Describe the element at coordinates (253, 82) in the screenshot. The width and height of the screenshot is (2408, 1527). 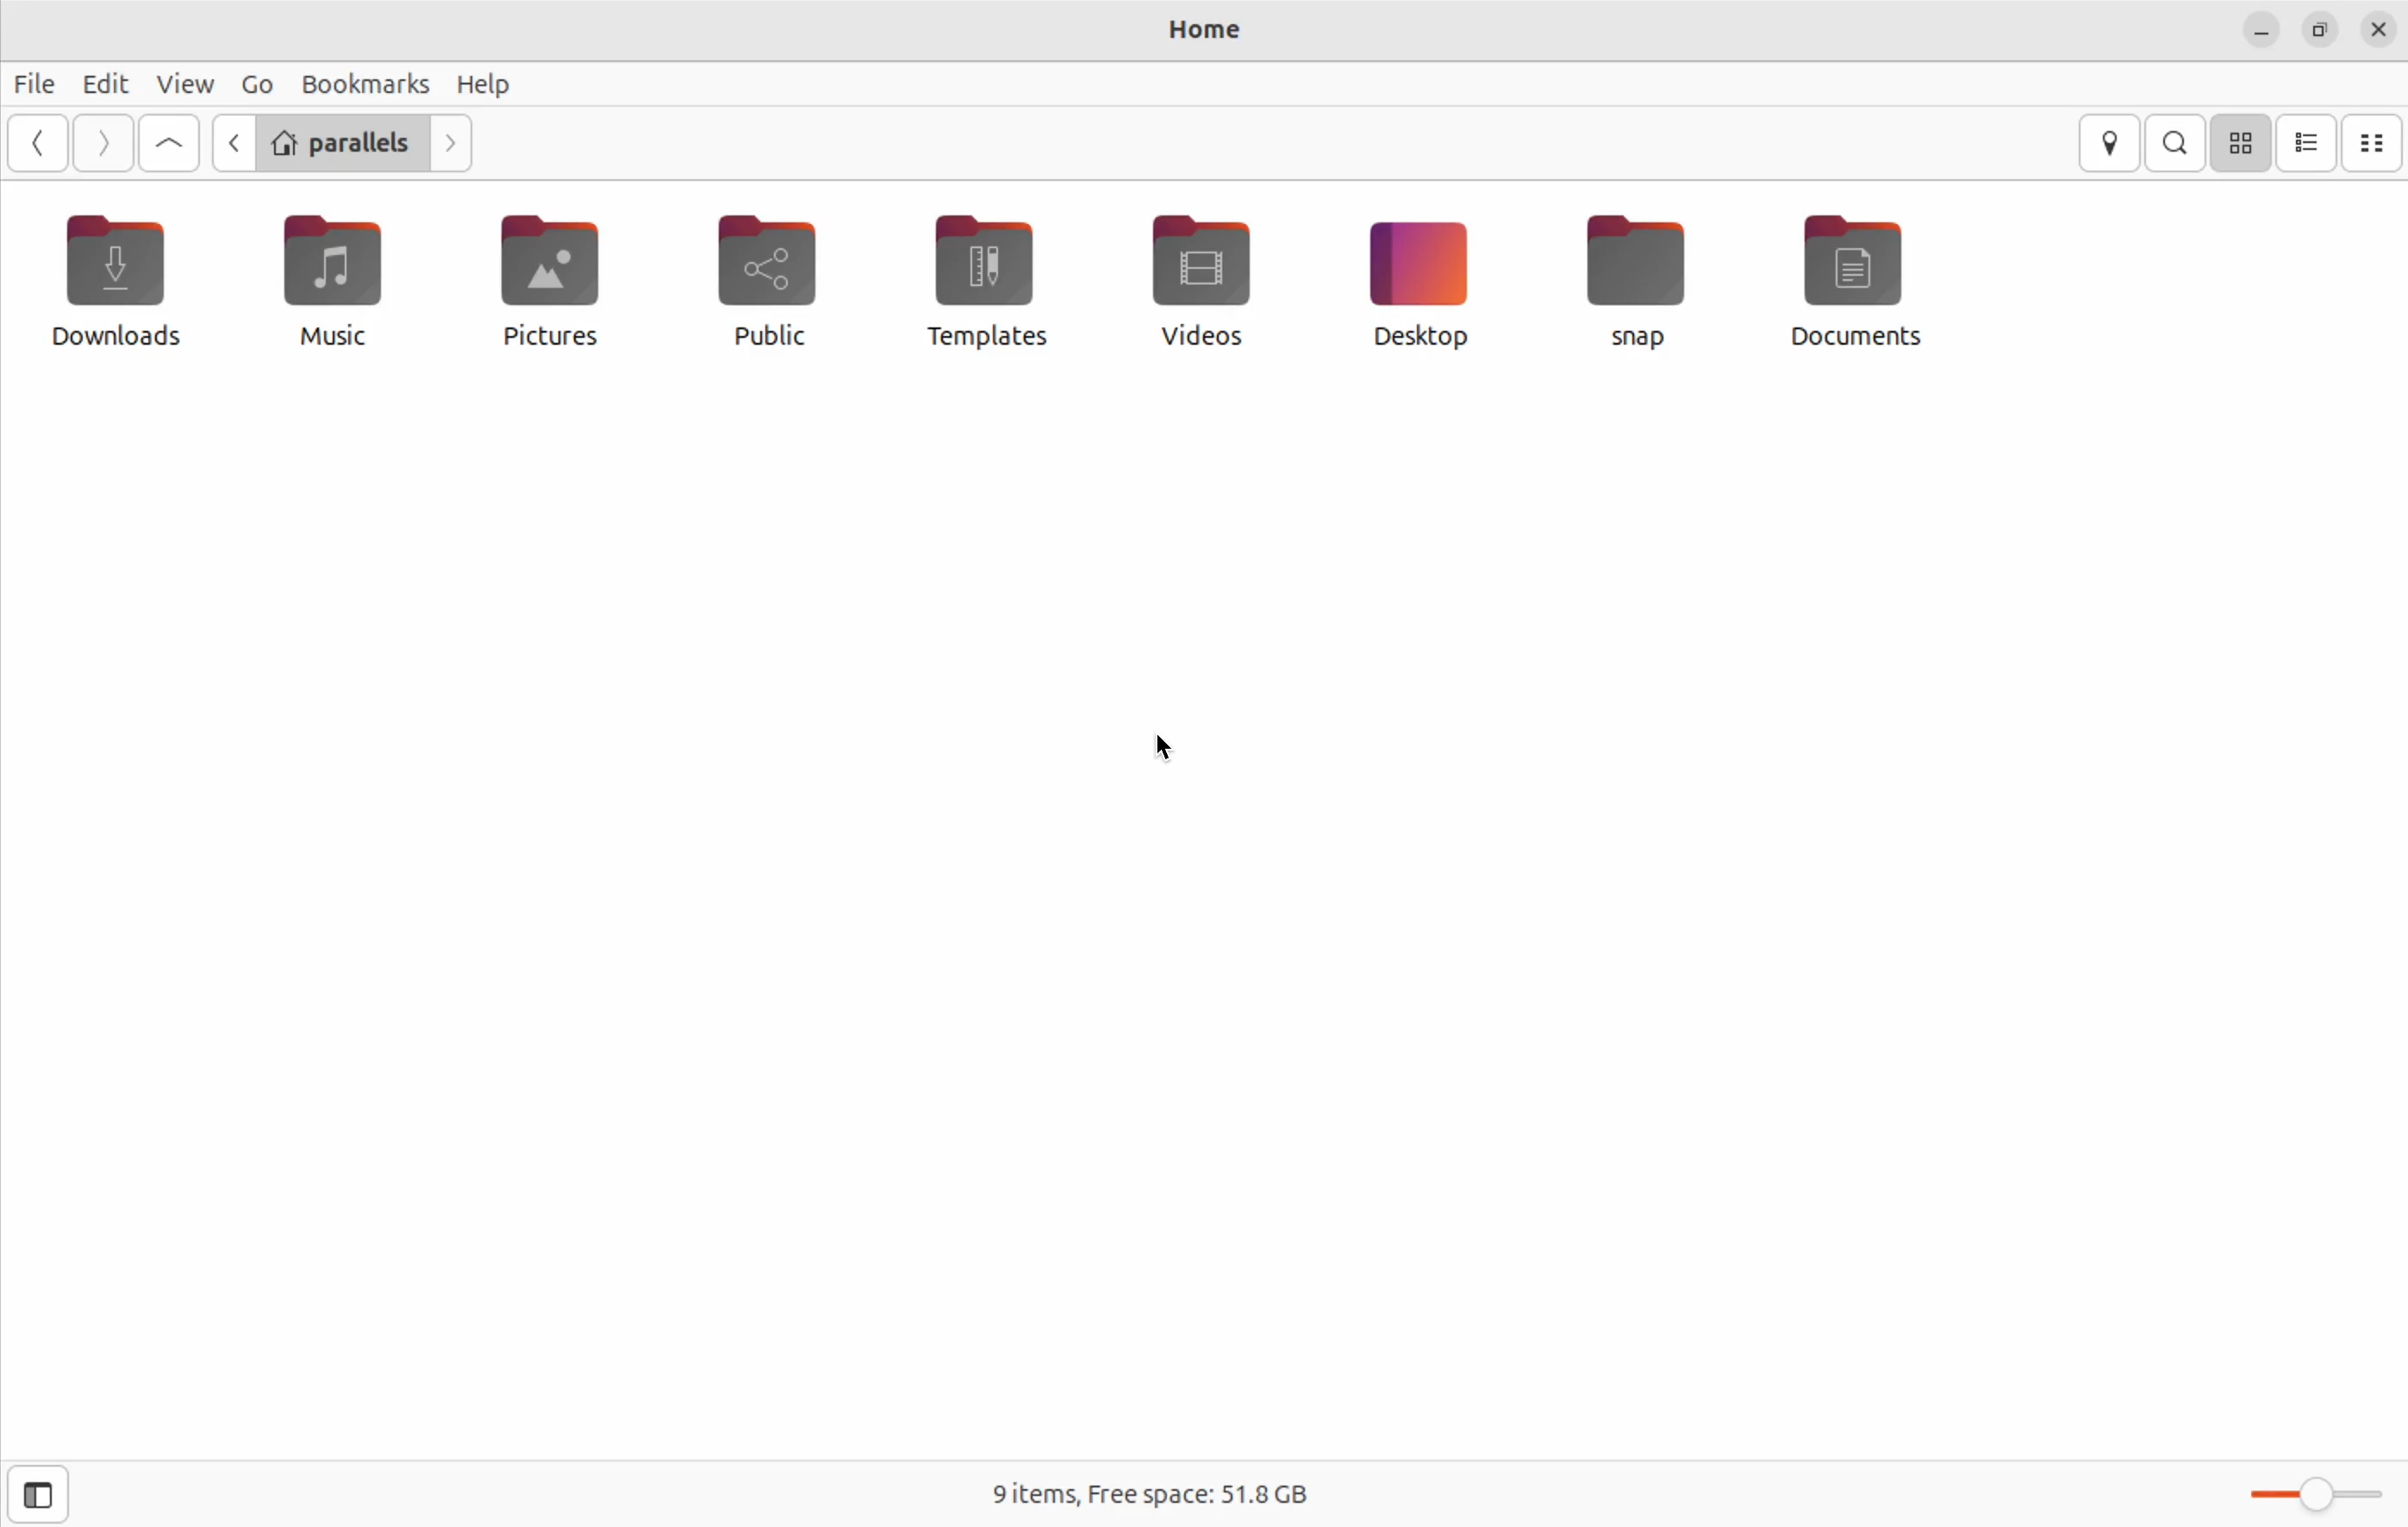
I see `go` at that location.